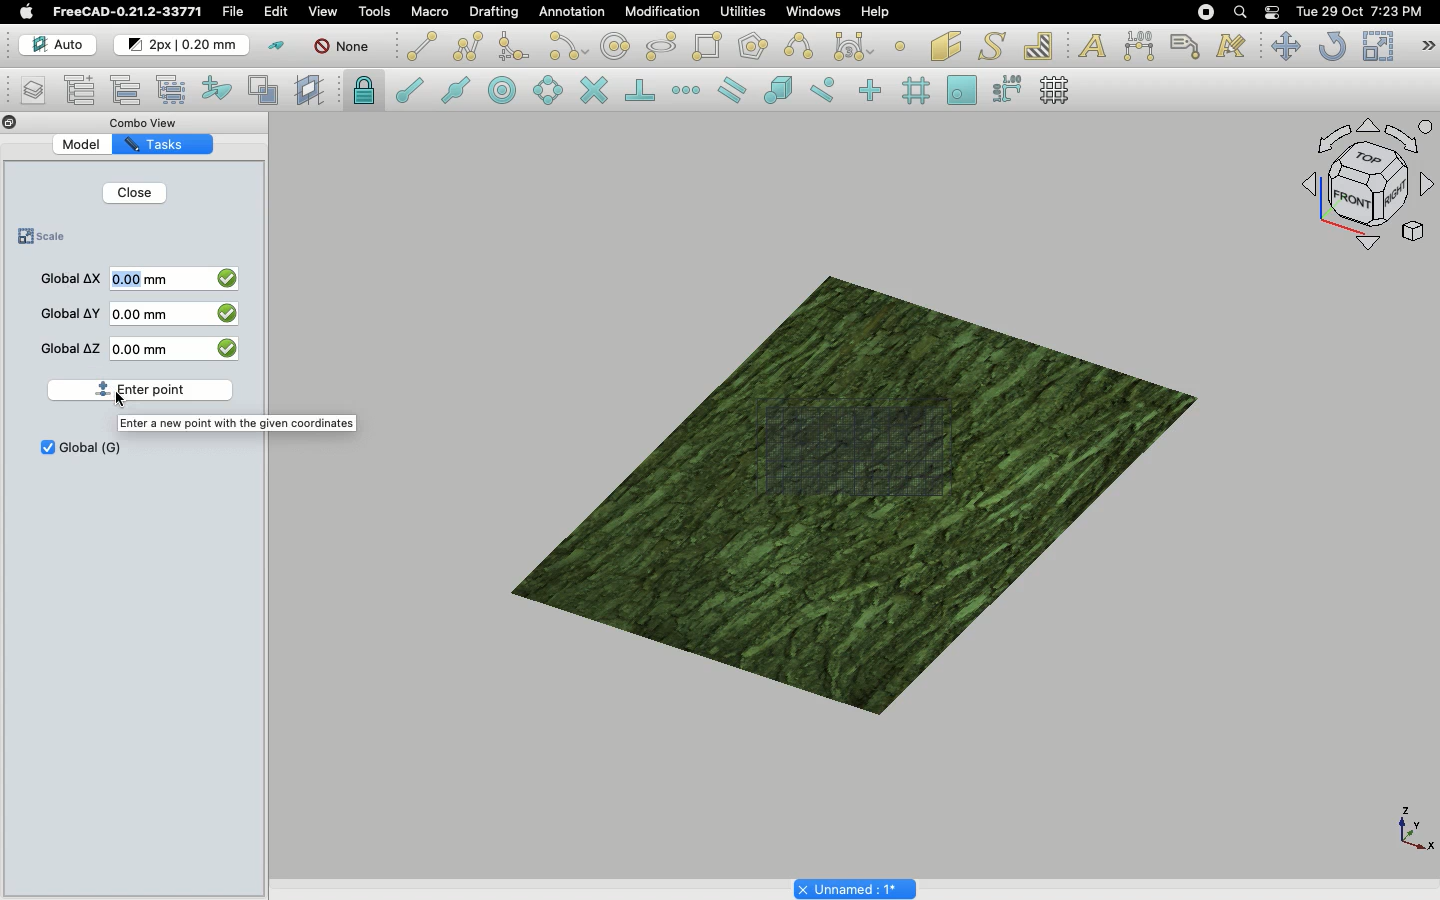  Describe the element at coordinates (26, 11) in the screenshot. I see `Apple logo` at that location.